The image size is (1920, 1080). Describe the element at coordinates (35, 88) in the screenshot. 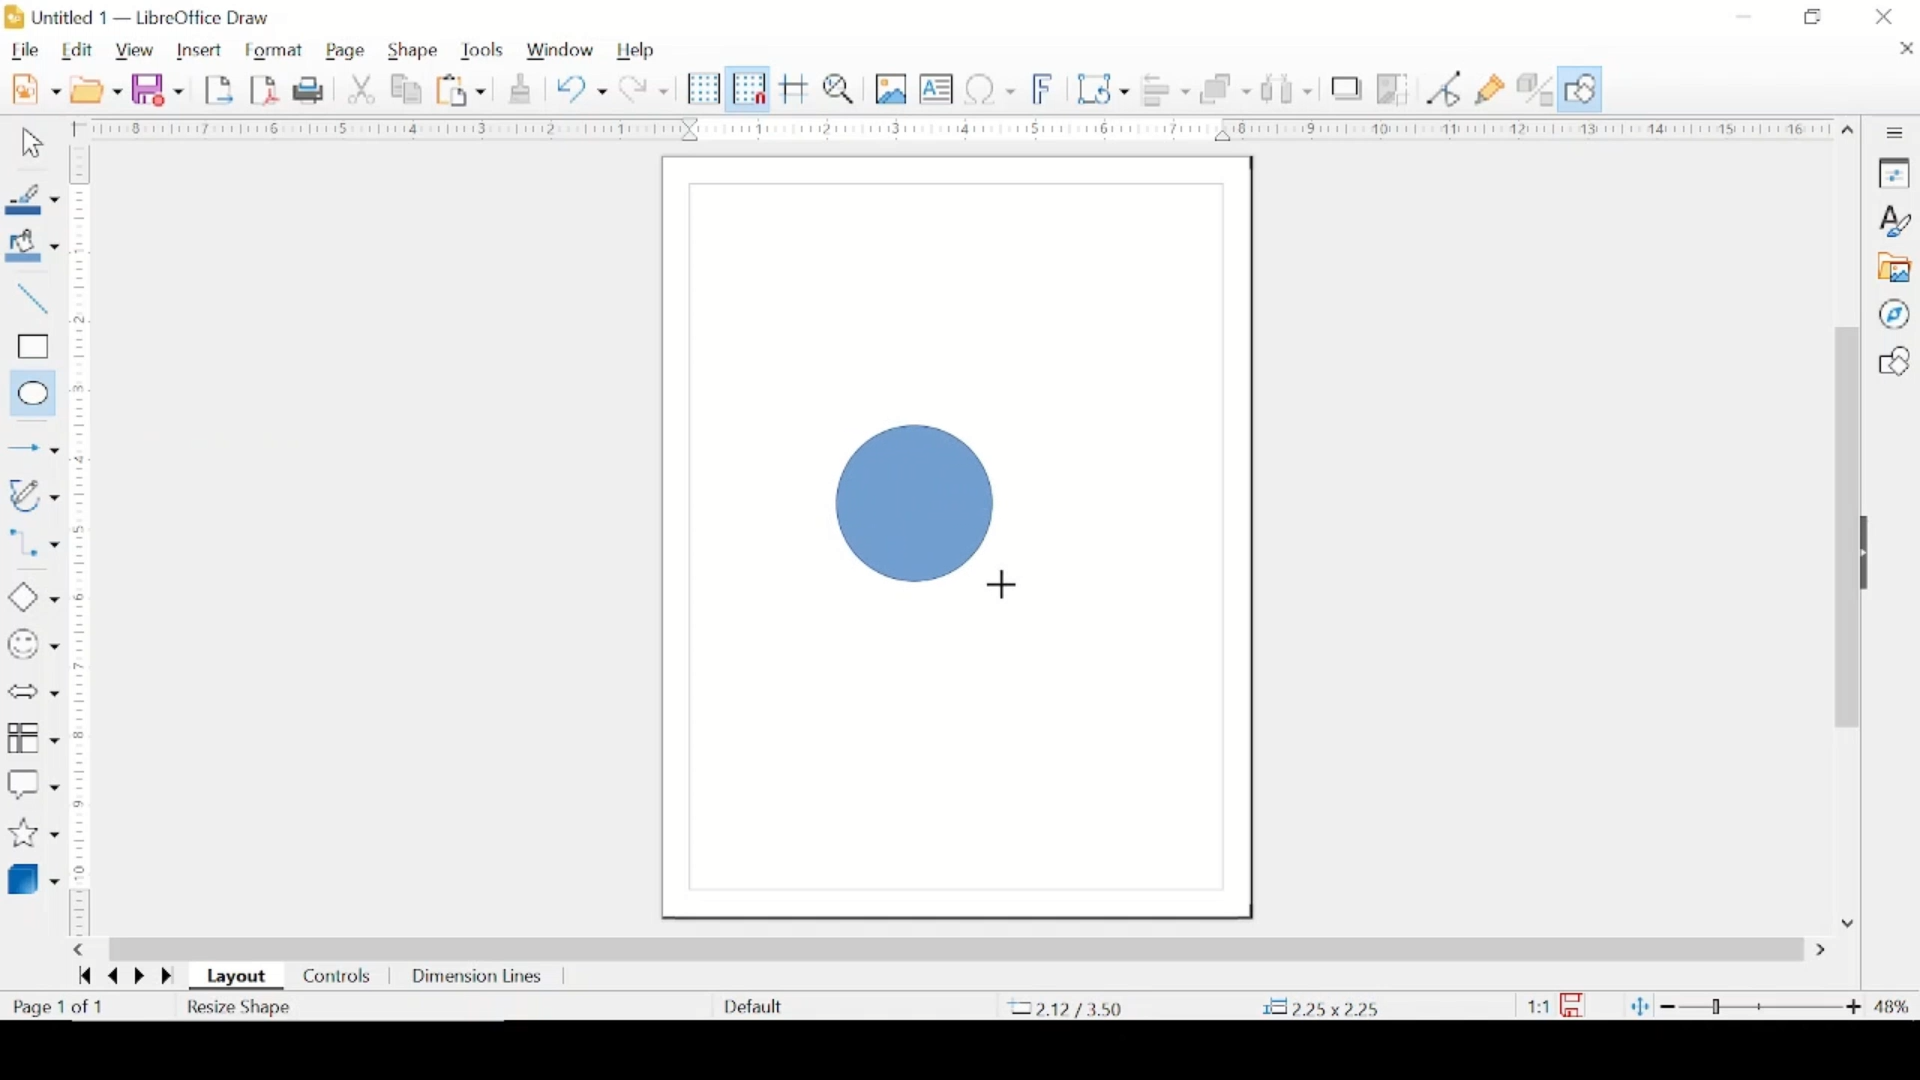

I see `new` at that location.